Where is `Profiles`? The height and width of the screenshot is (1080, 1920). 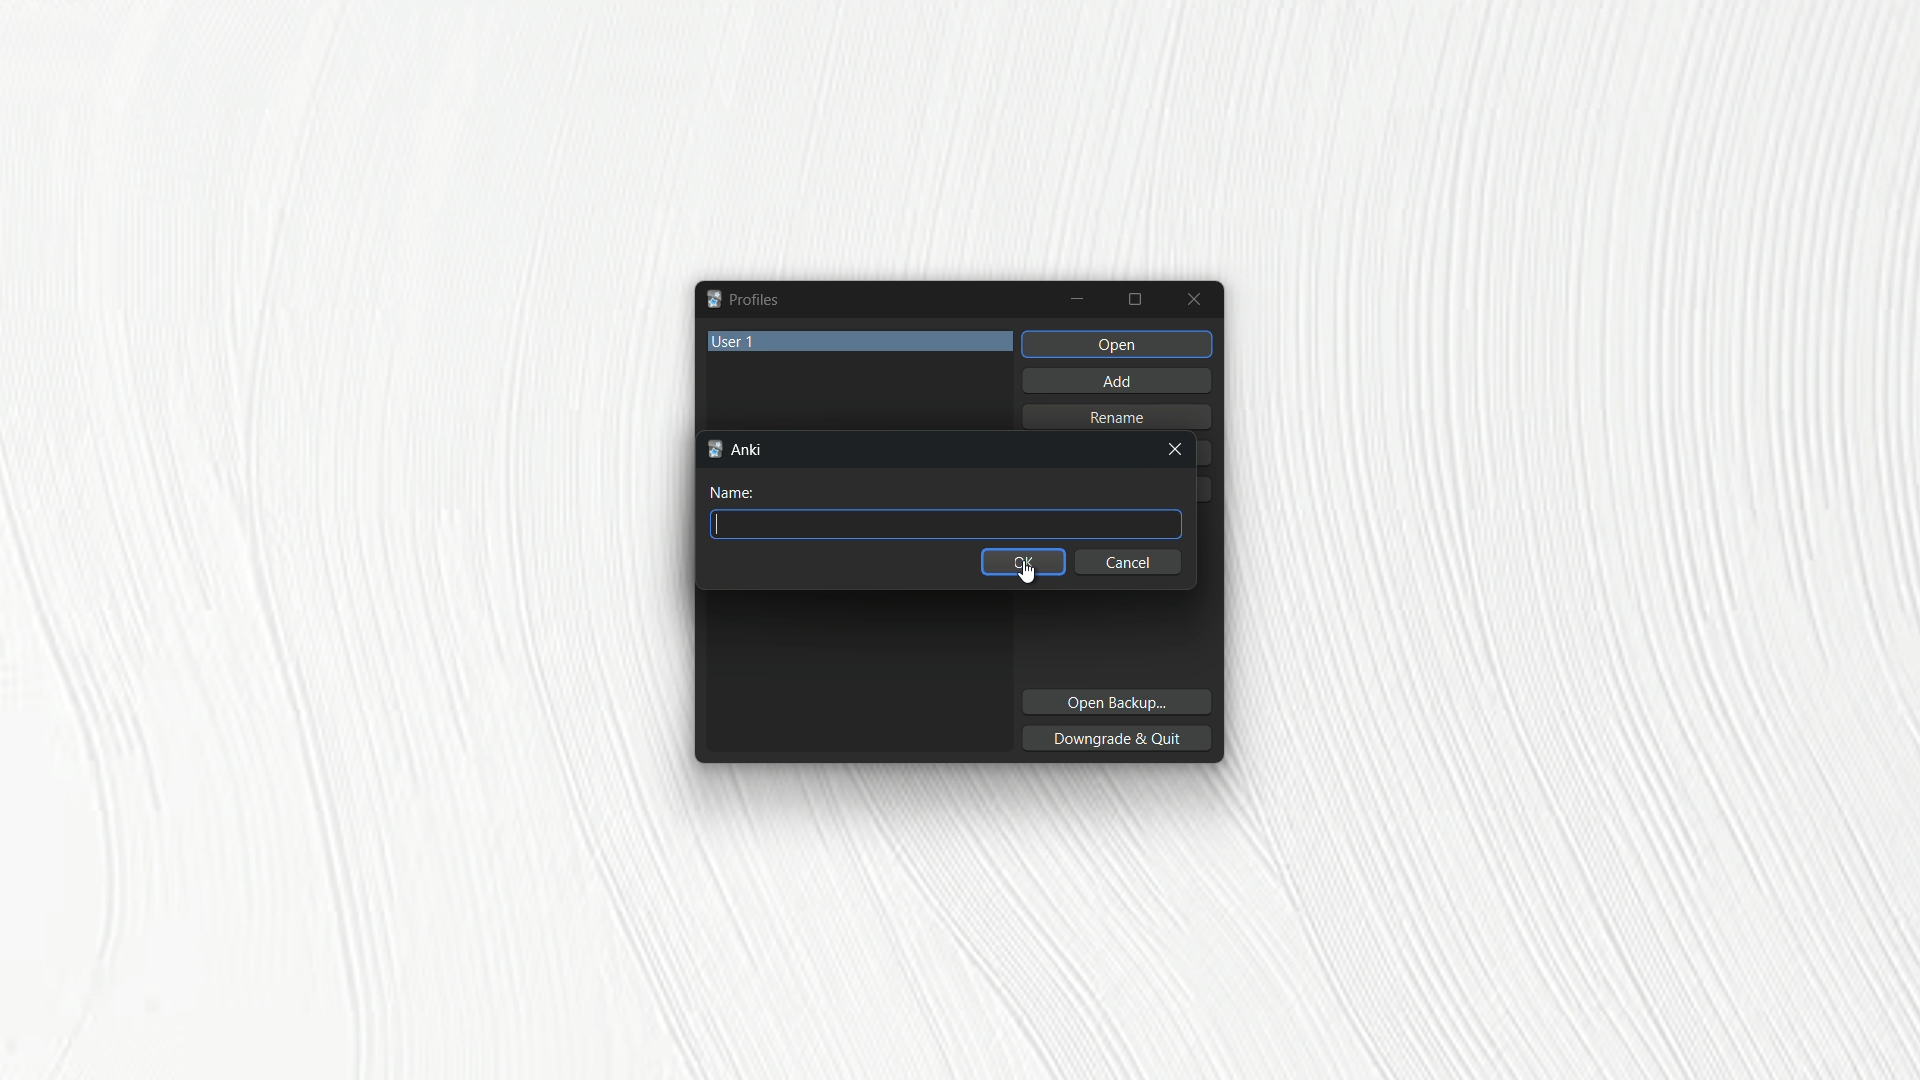
Profiles is located at coordinates (742, 299).